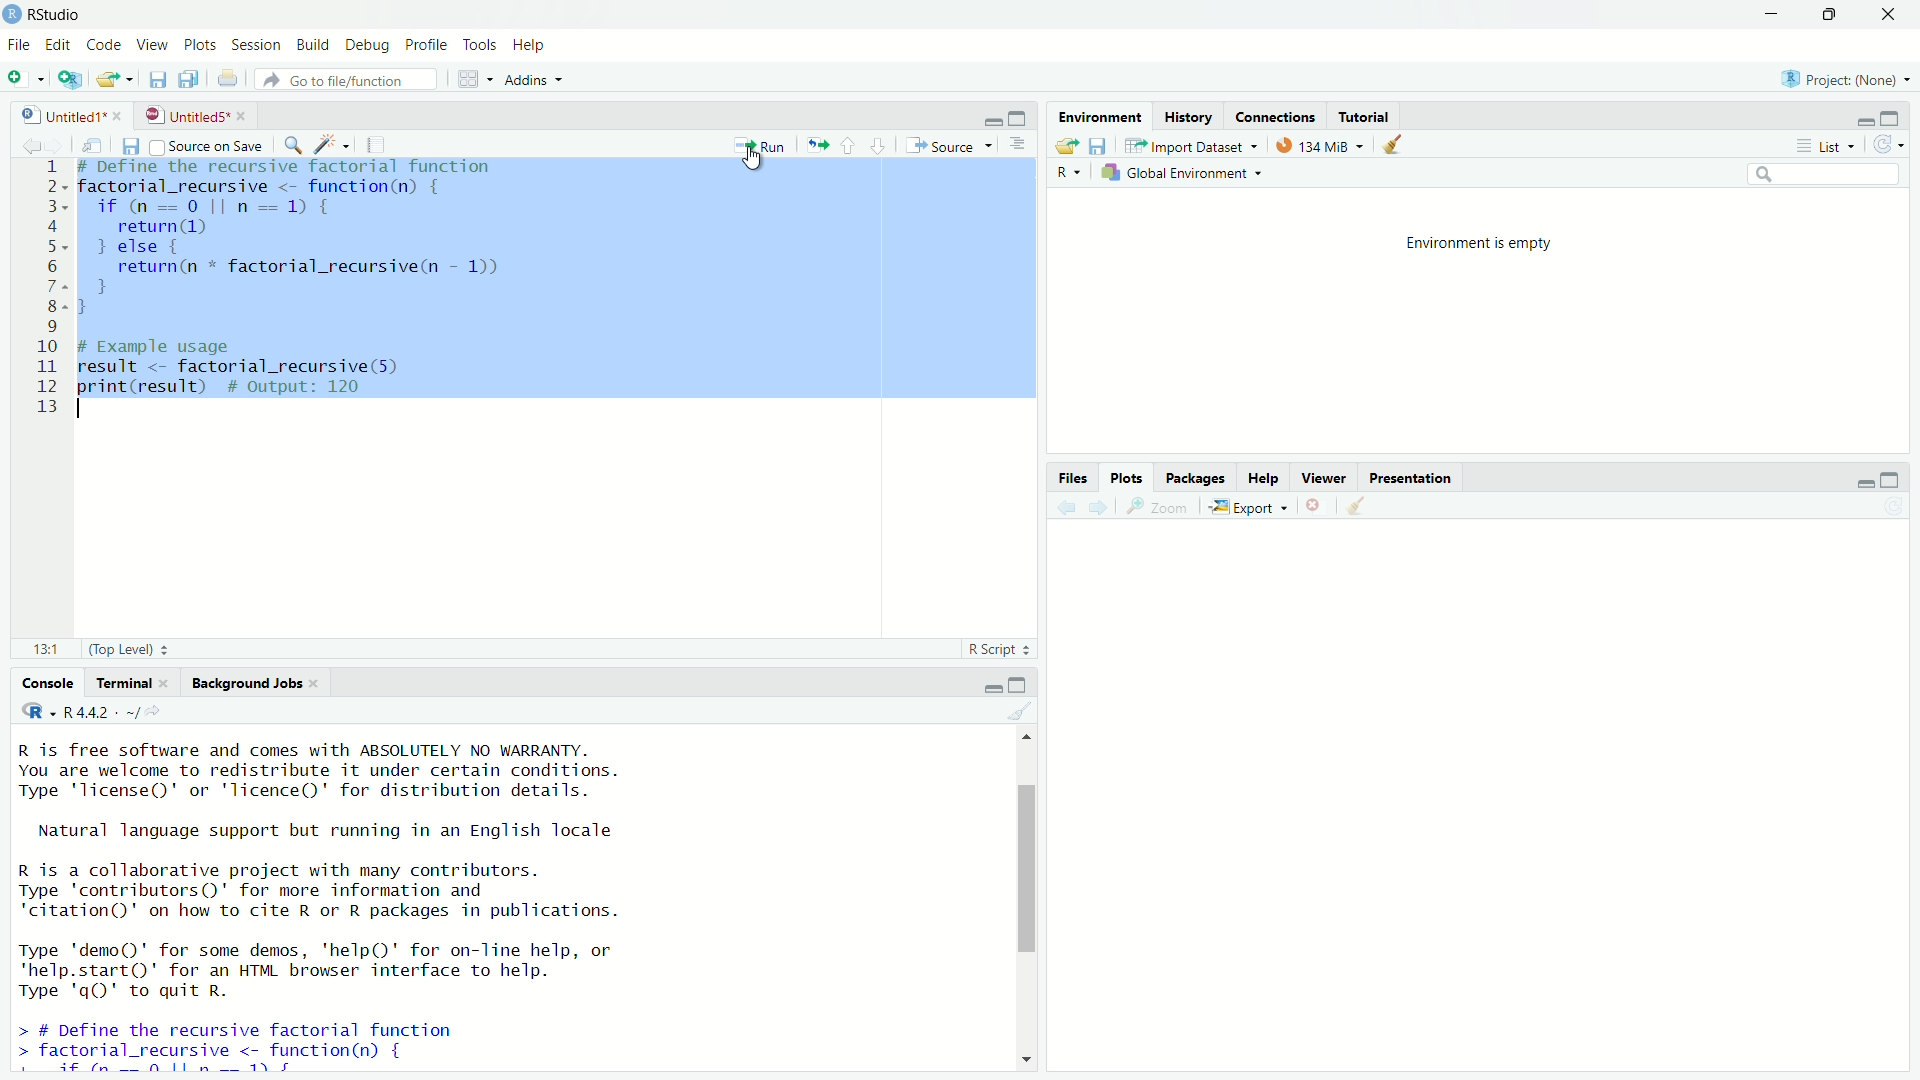 The height and width of the screenshot is (1080, 1920). What do you see at coordinates (309, 44) in the screenshot?
I see `Build` at bounding box center [309, 44].